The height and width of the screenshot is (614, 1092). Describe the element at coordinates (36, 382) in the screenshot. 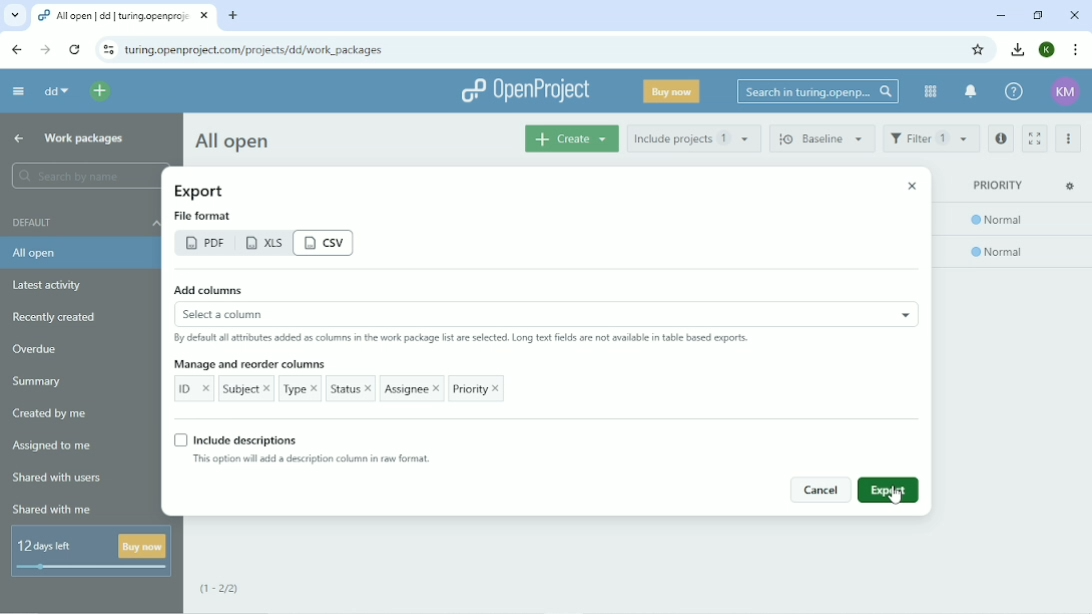

I see `Summary` at that location.